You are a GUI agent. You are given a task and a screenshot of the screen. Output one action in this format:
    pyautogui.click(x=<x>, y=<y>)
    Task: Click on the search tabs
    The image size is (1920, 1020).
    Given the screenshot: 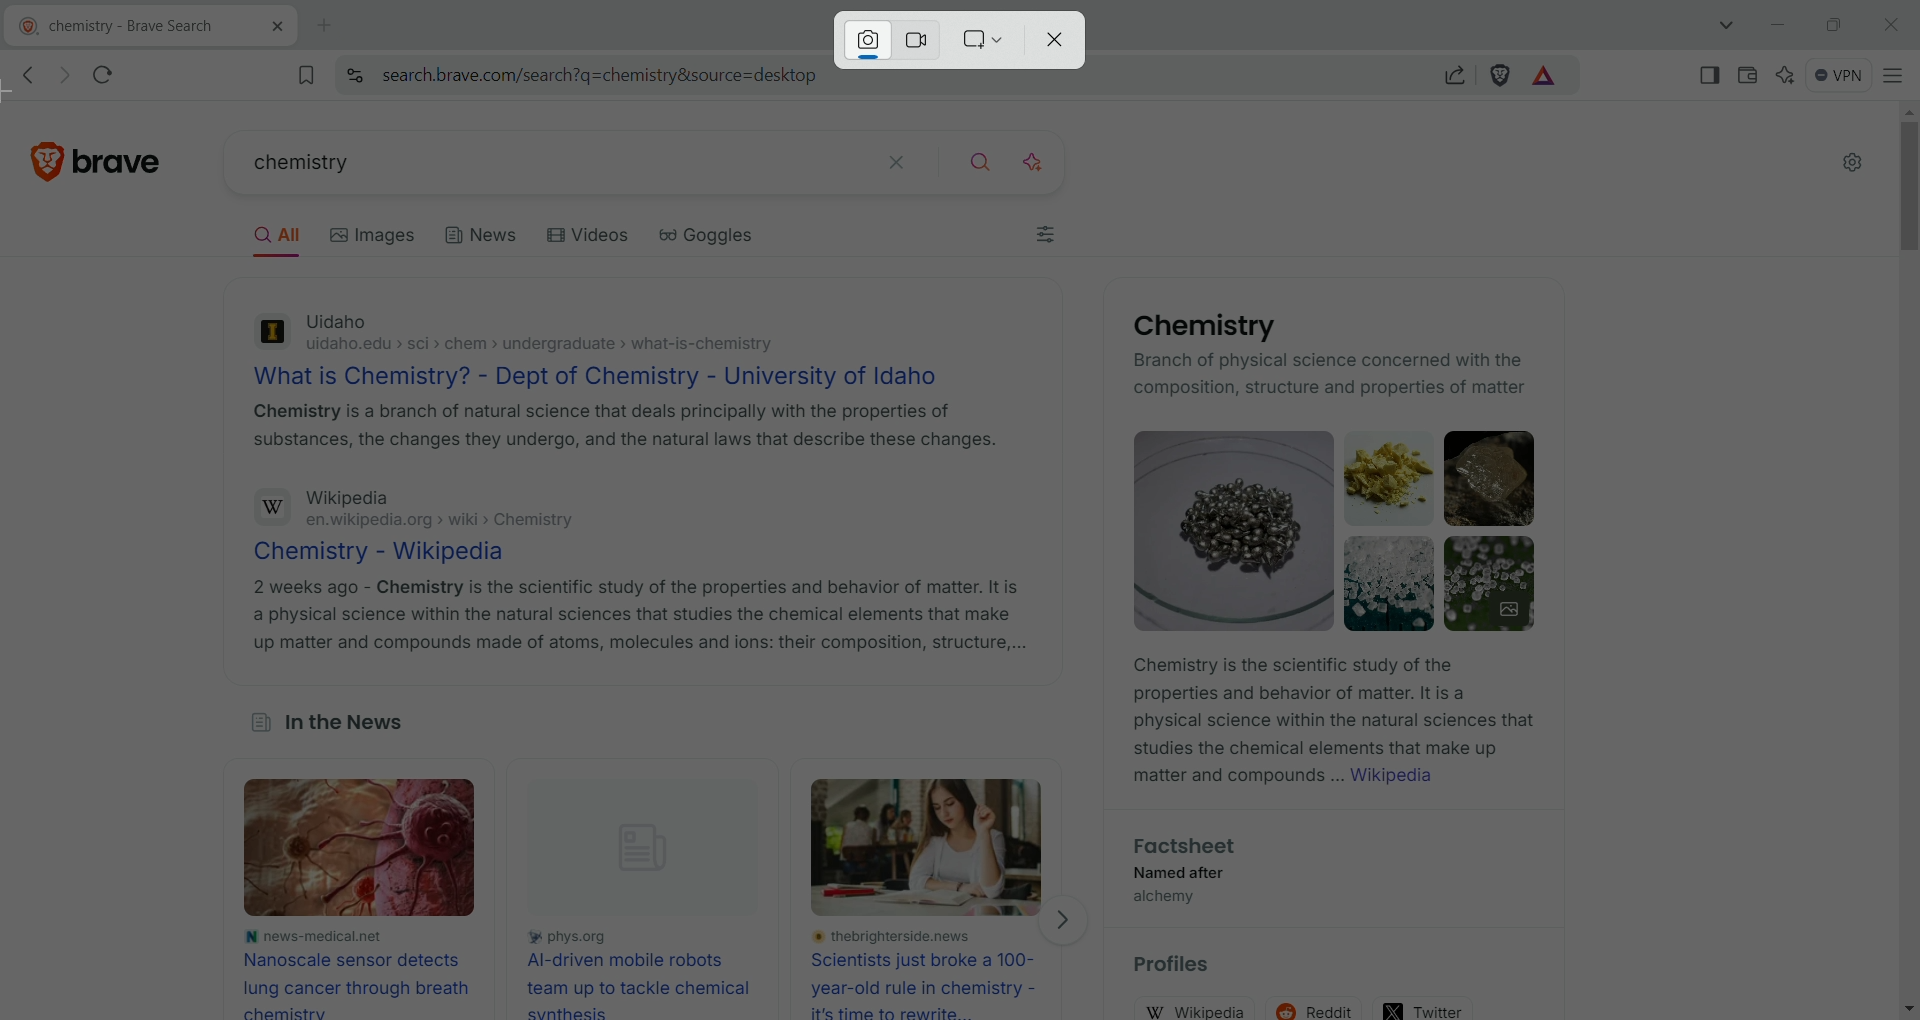 What is the action you would take?
    pyautogui.click(x=1730, y=25)
    